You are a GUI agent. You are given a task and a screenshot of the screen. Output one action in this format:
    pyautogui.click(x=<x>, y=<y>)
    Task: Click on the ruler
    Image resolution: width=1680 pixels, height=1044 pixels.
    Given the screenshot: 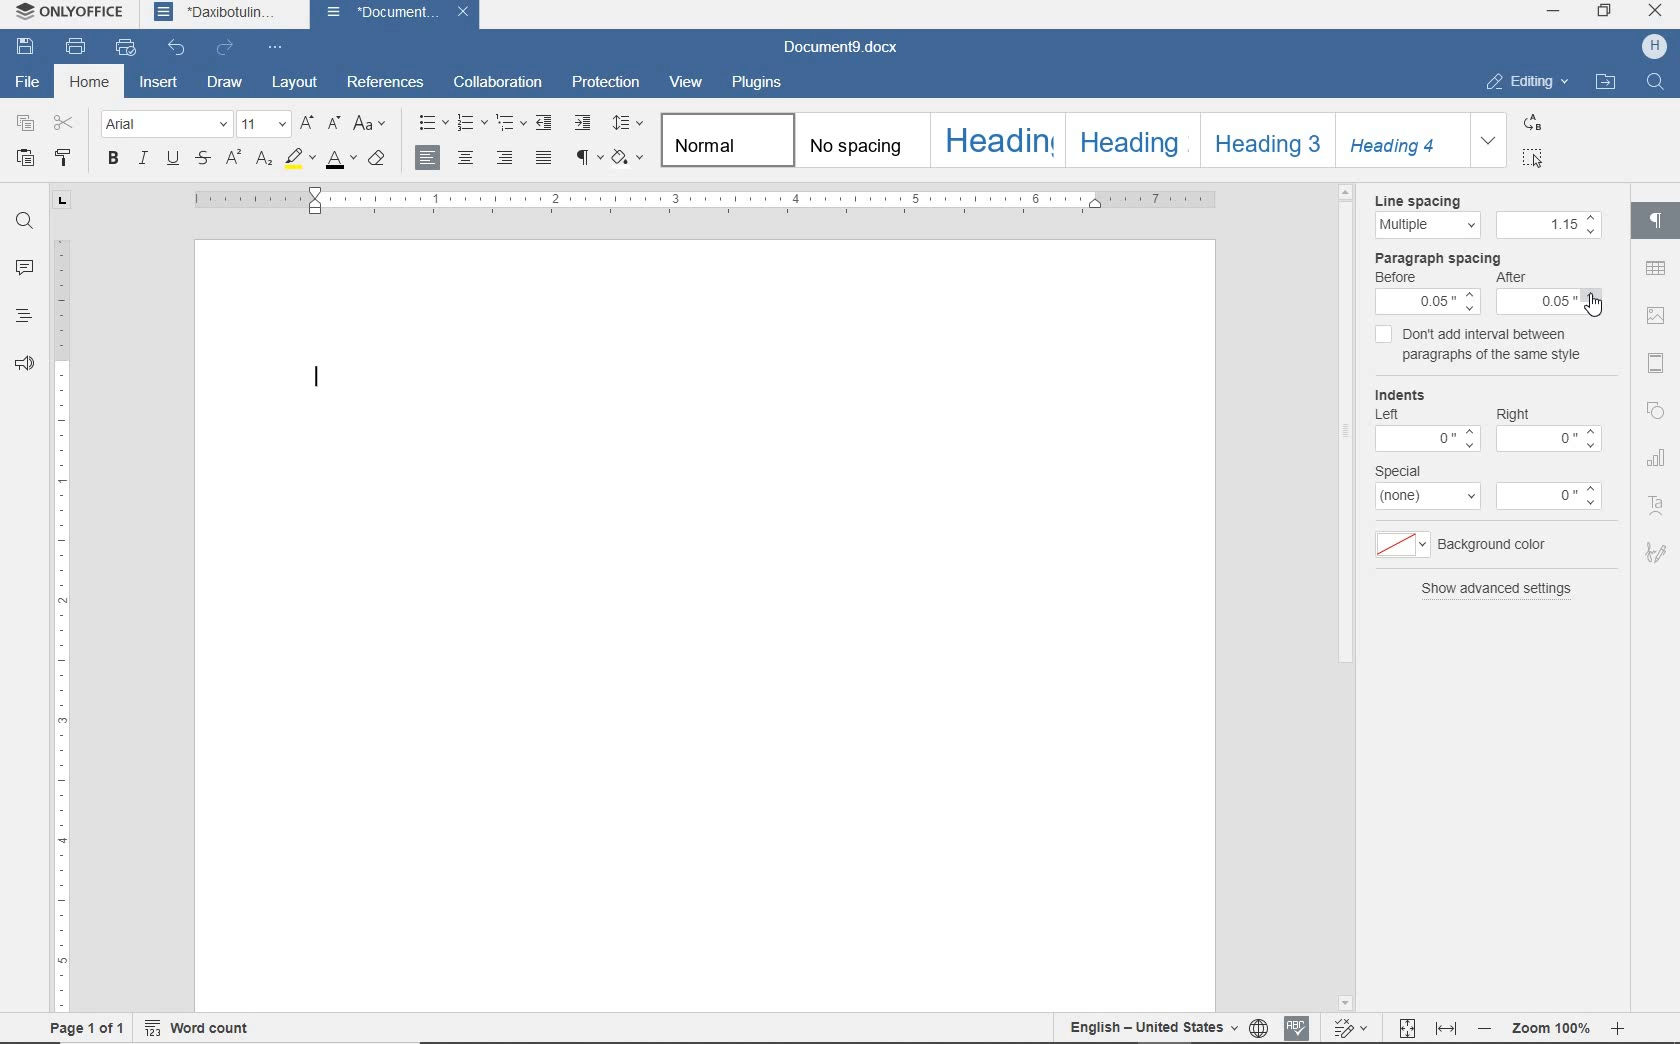 What is the action you would take?
    pyautogui.click(x=59, y=624)
    